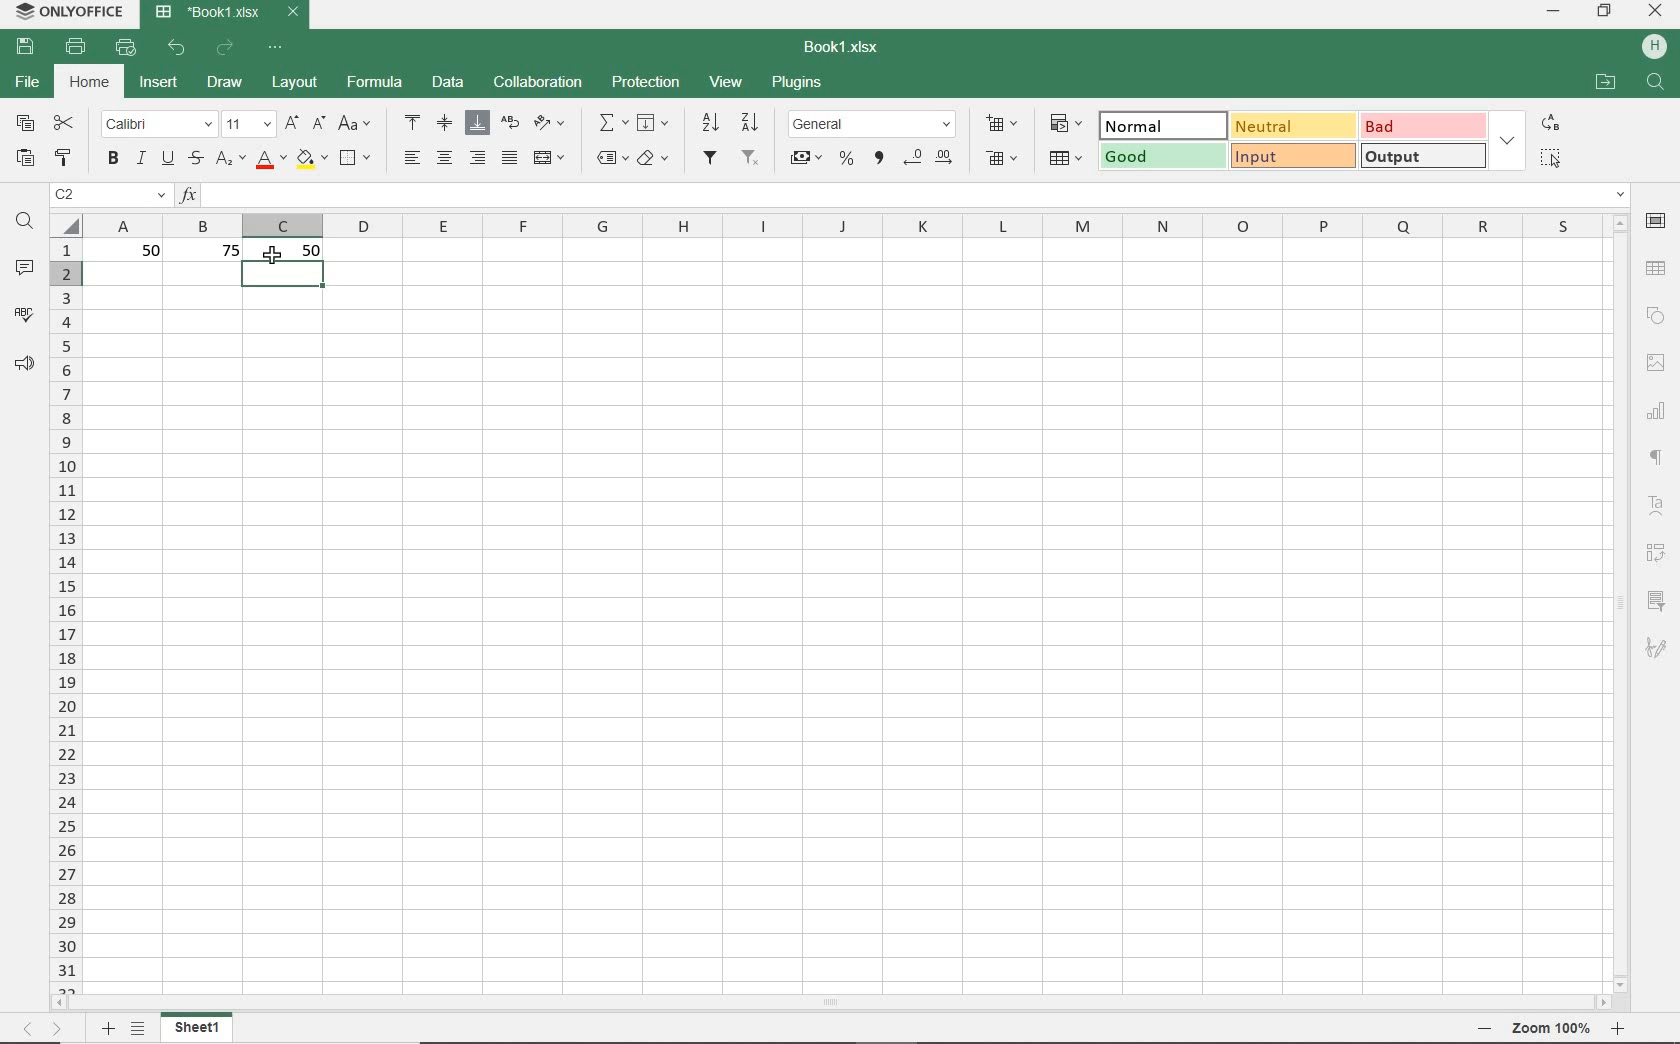 The width and height of the screenshot is (1680, 1044). What do you see at coordinates (549, 157) in the screenshot?
I see `merge & center` at bounding box center [549, 157].